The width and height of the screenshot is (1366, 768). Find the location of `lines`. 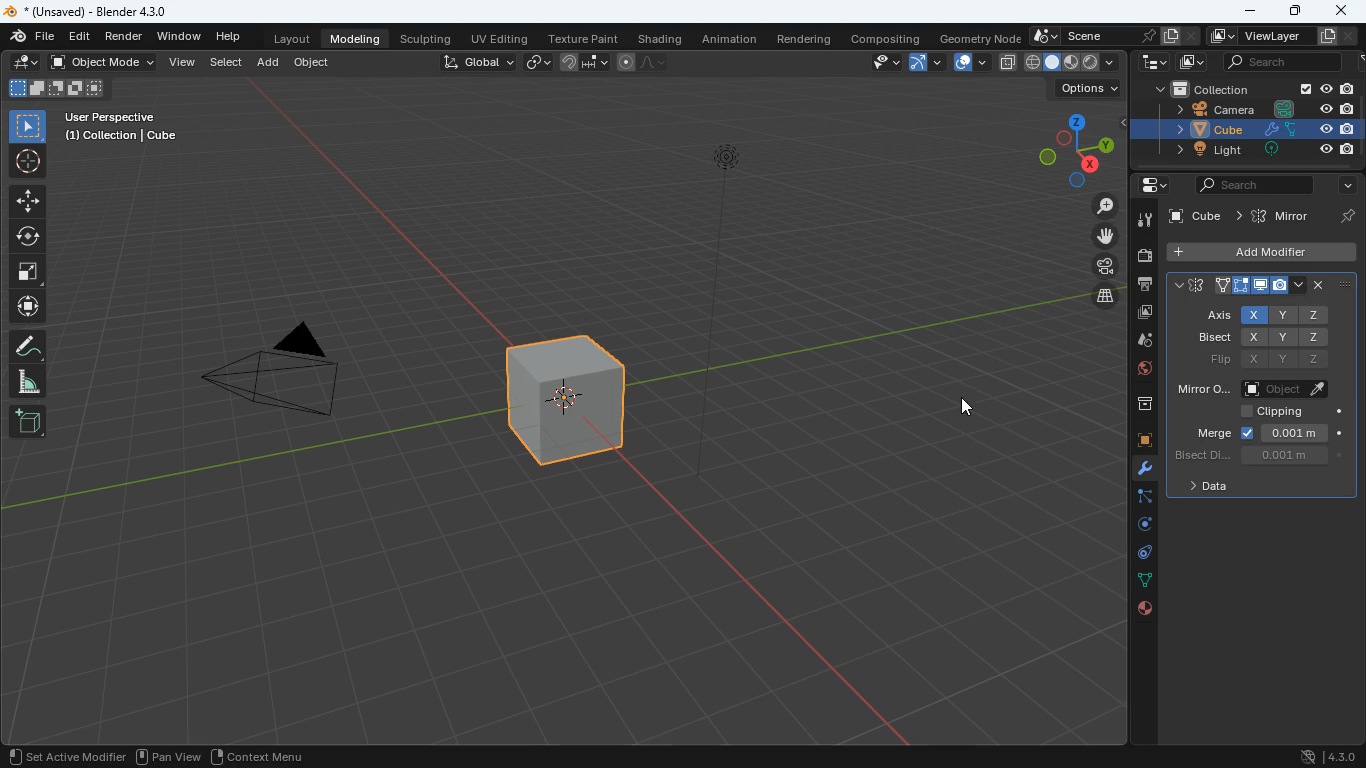

lines is located at coordinates (1142, 581).